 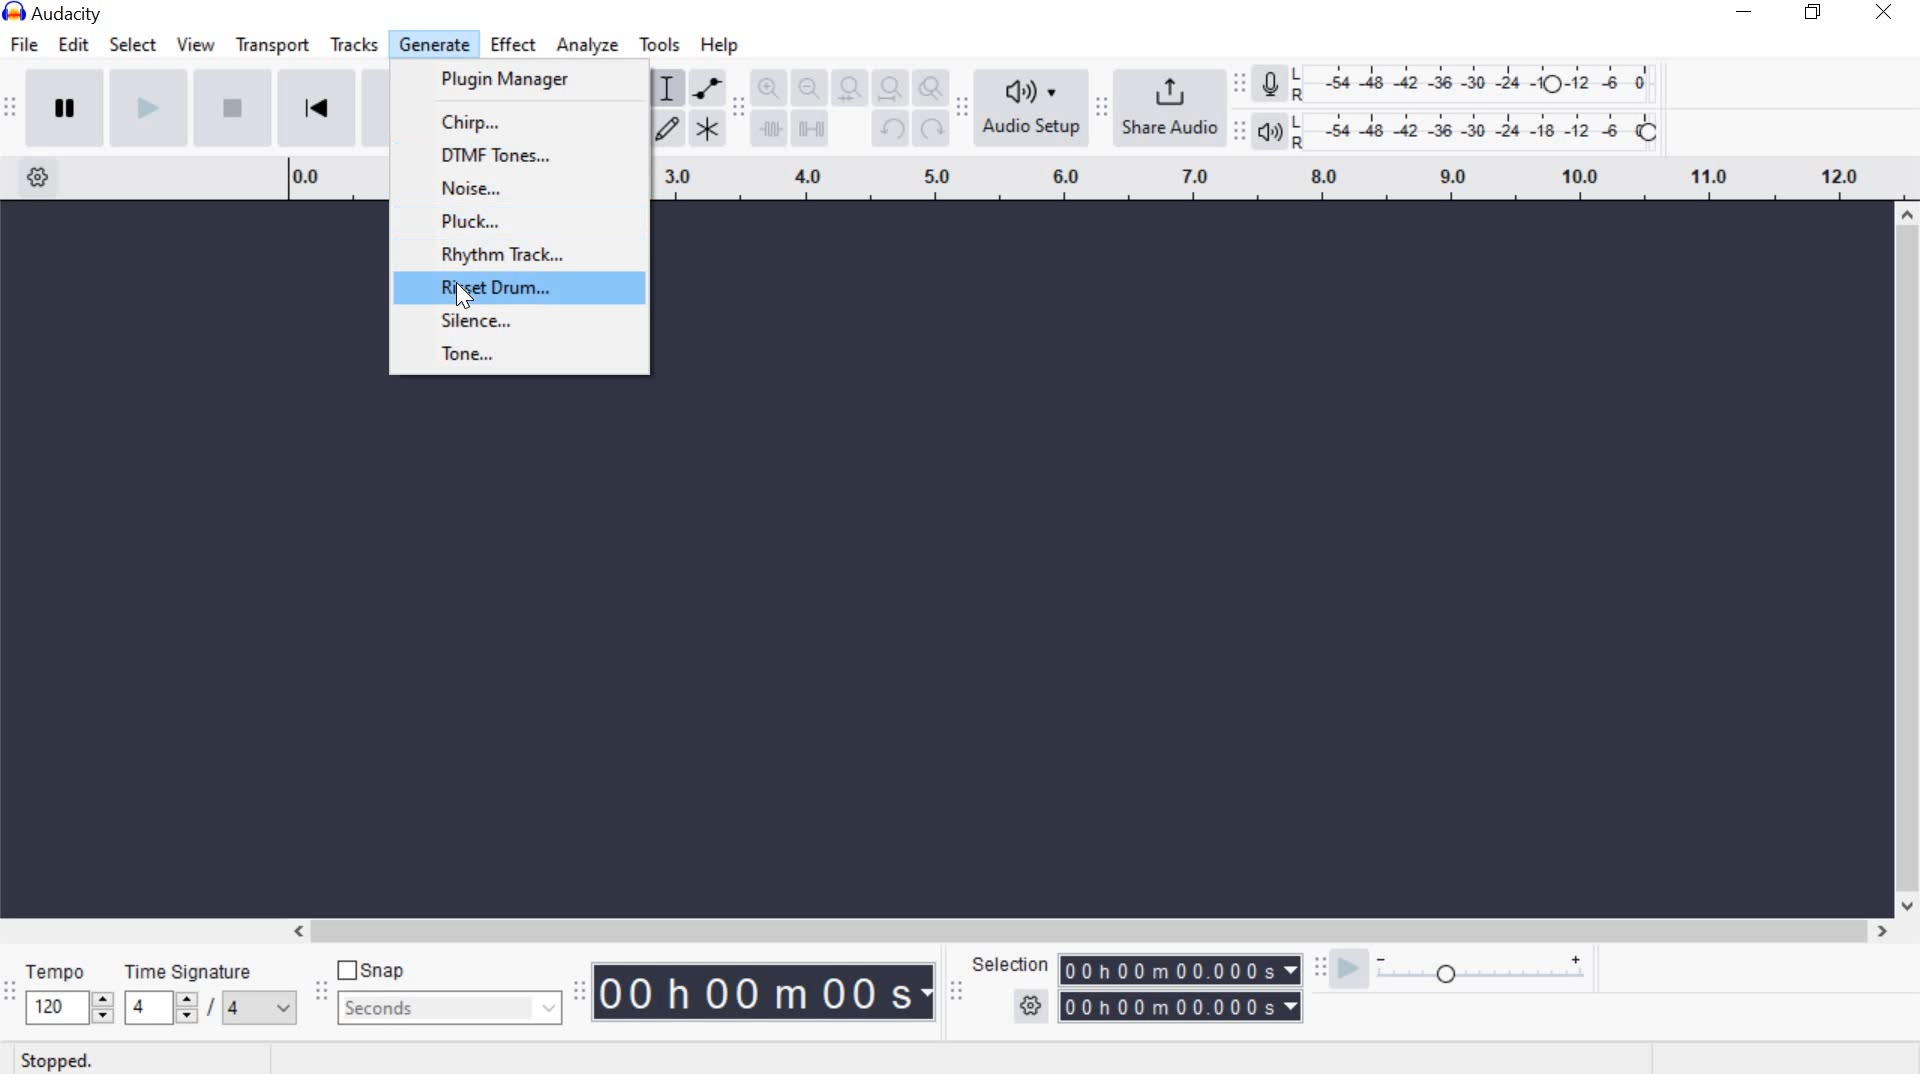 I want to click on chirp, so click(x=529, y=121).